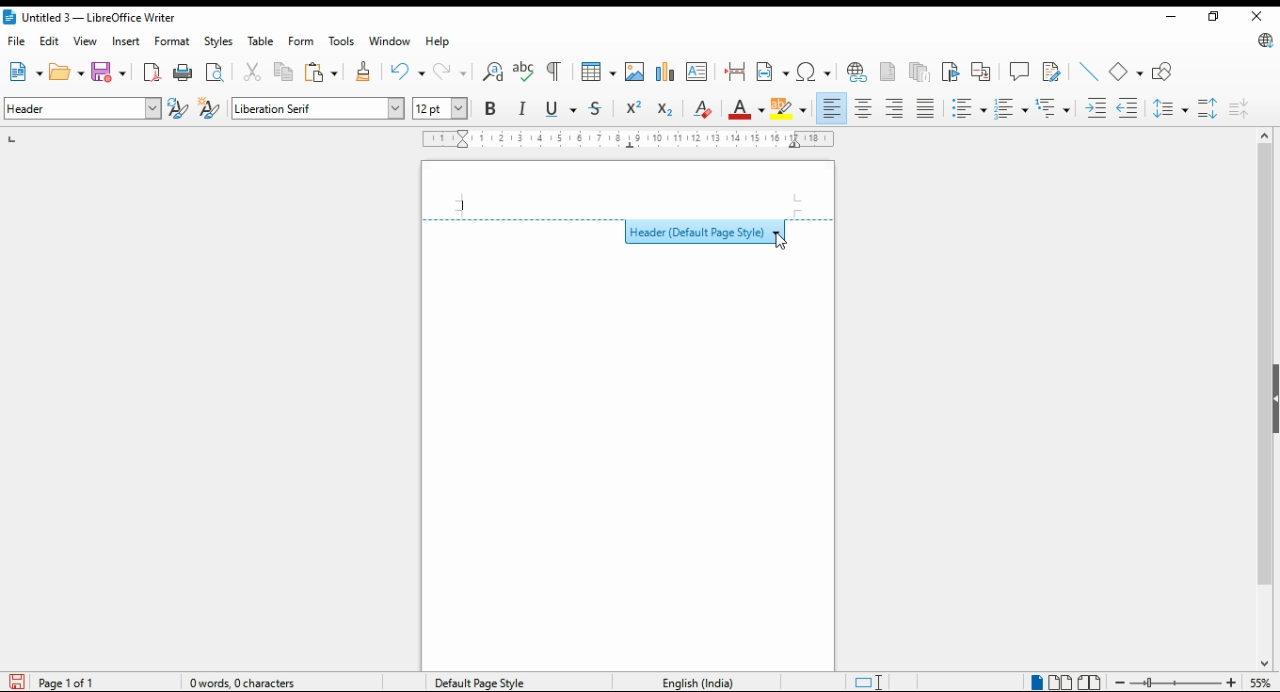  I want to click on insert chart, so click(665, 72).